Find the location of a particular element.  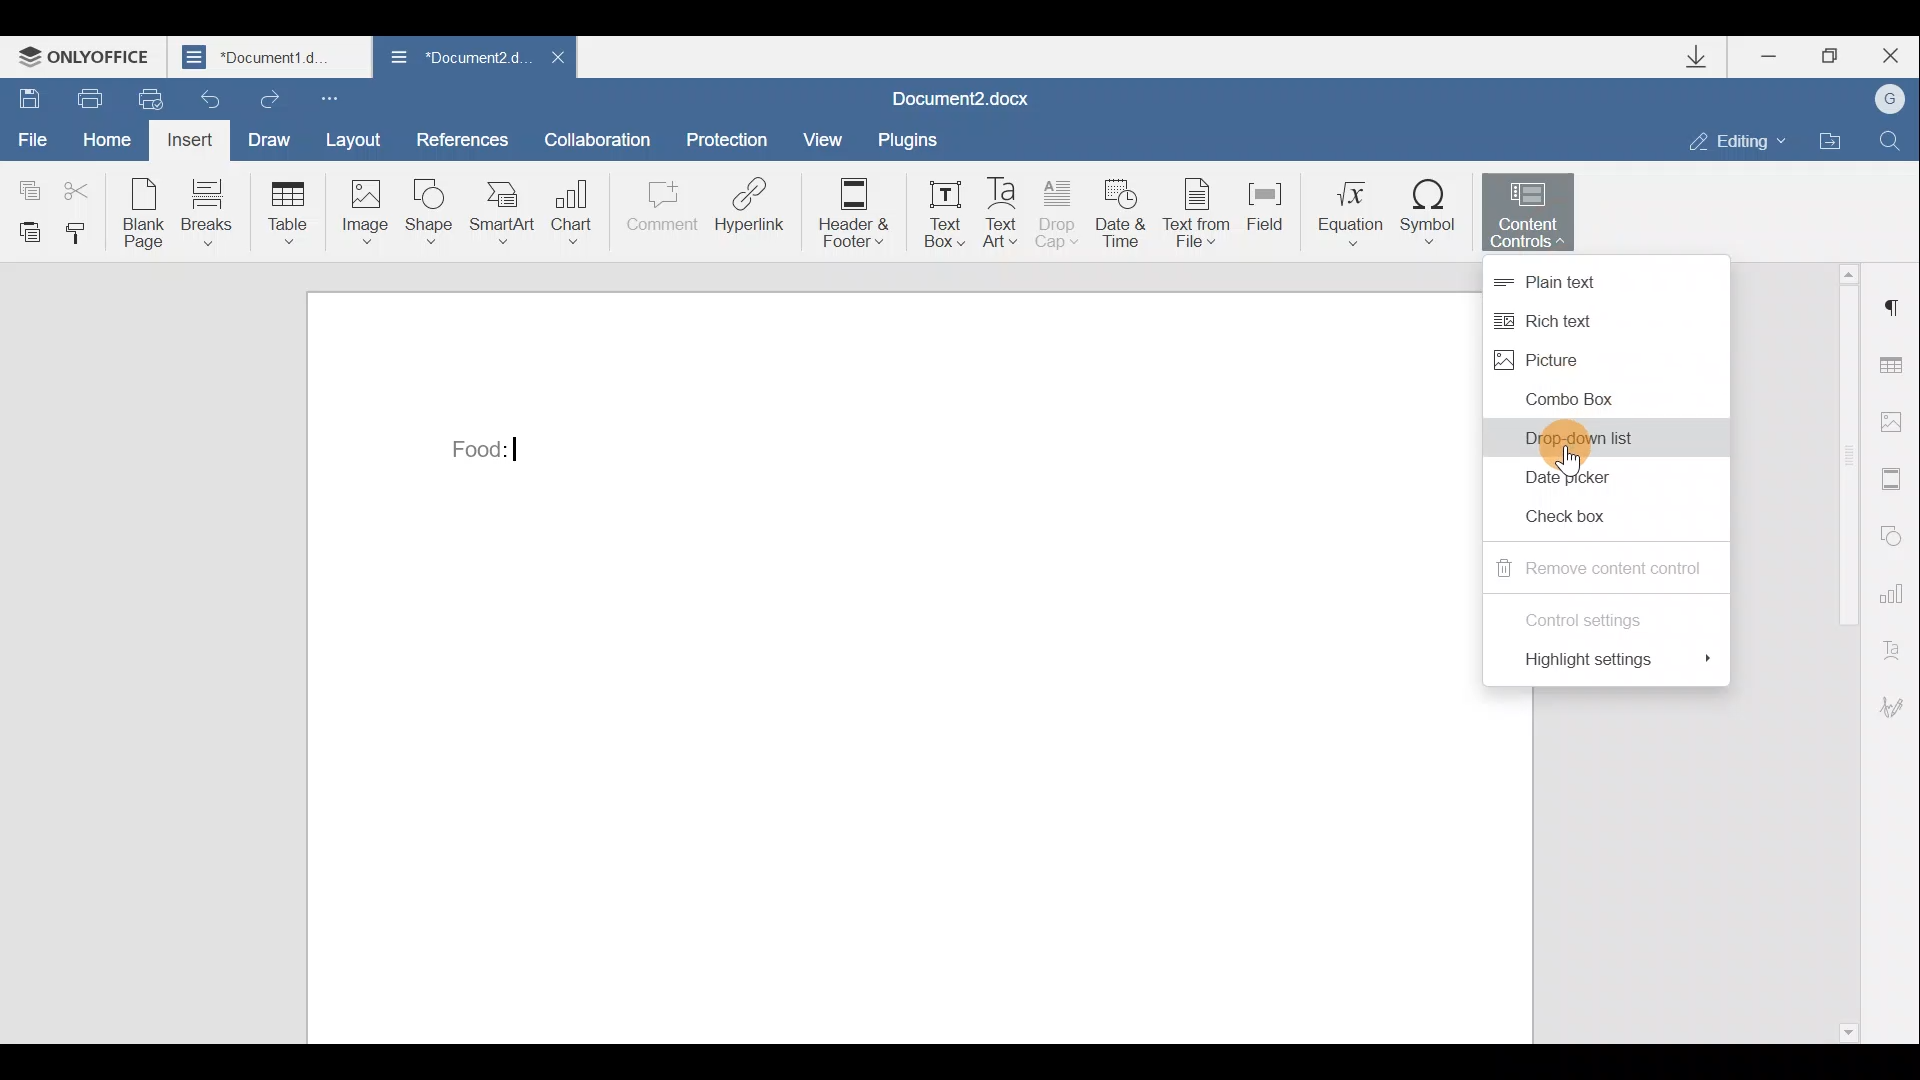

Scroll bar is located at coordinates (1842, 650).